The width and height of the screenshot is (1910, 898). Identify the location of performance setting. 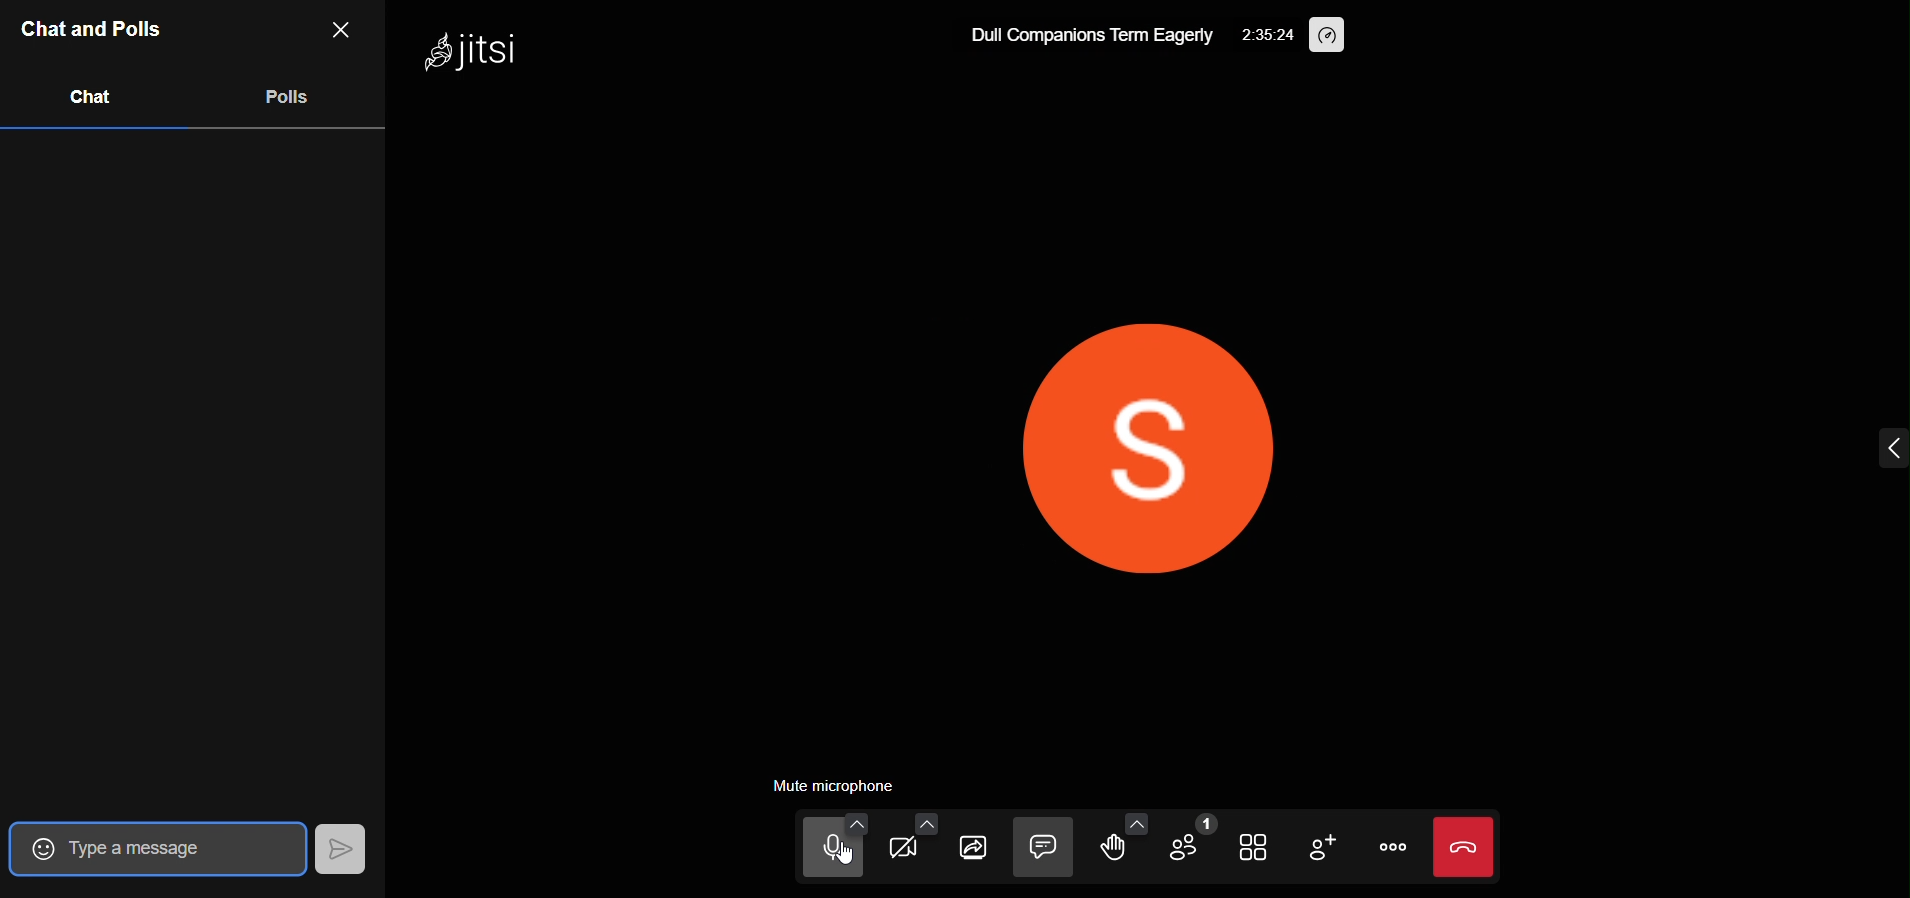
(1330, 32).